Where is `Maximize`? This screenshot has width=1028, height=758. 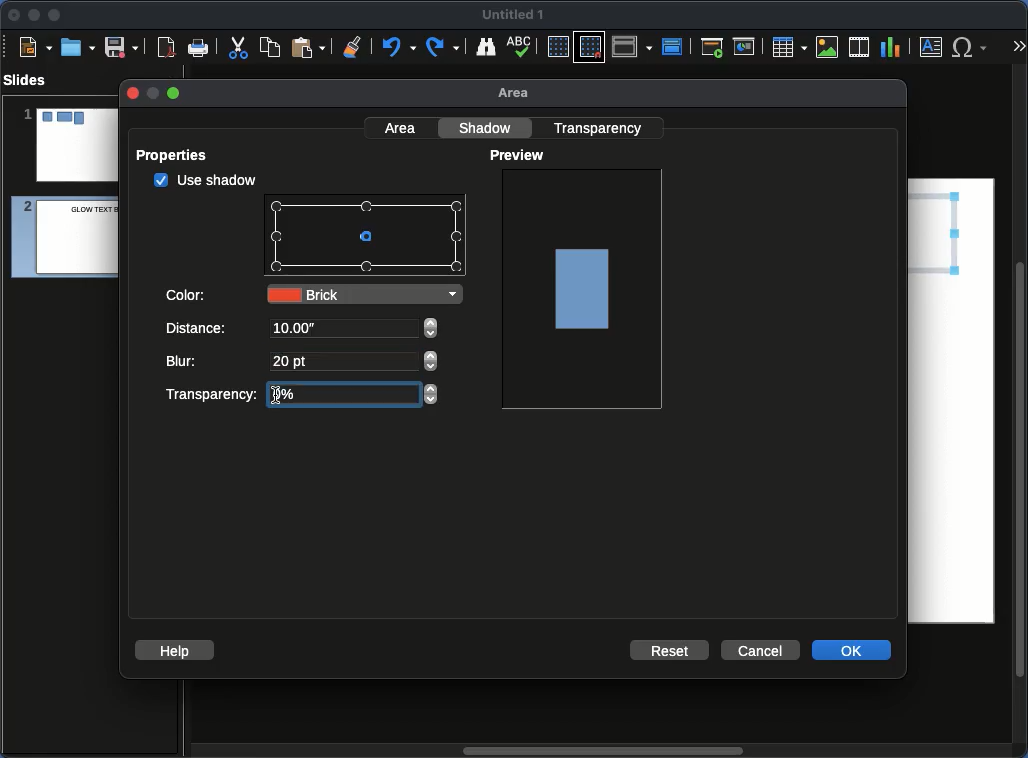 Maximize is located at coordinates (55, 17).